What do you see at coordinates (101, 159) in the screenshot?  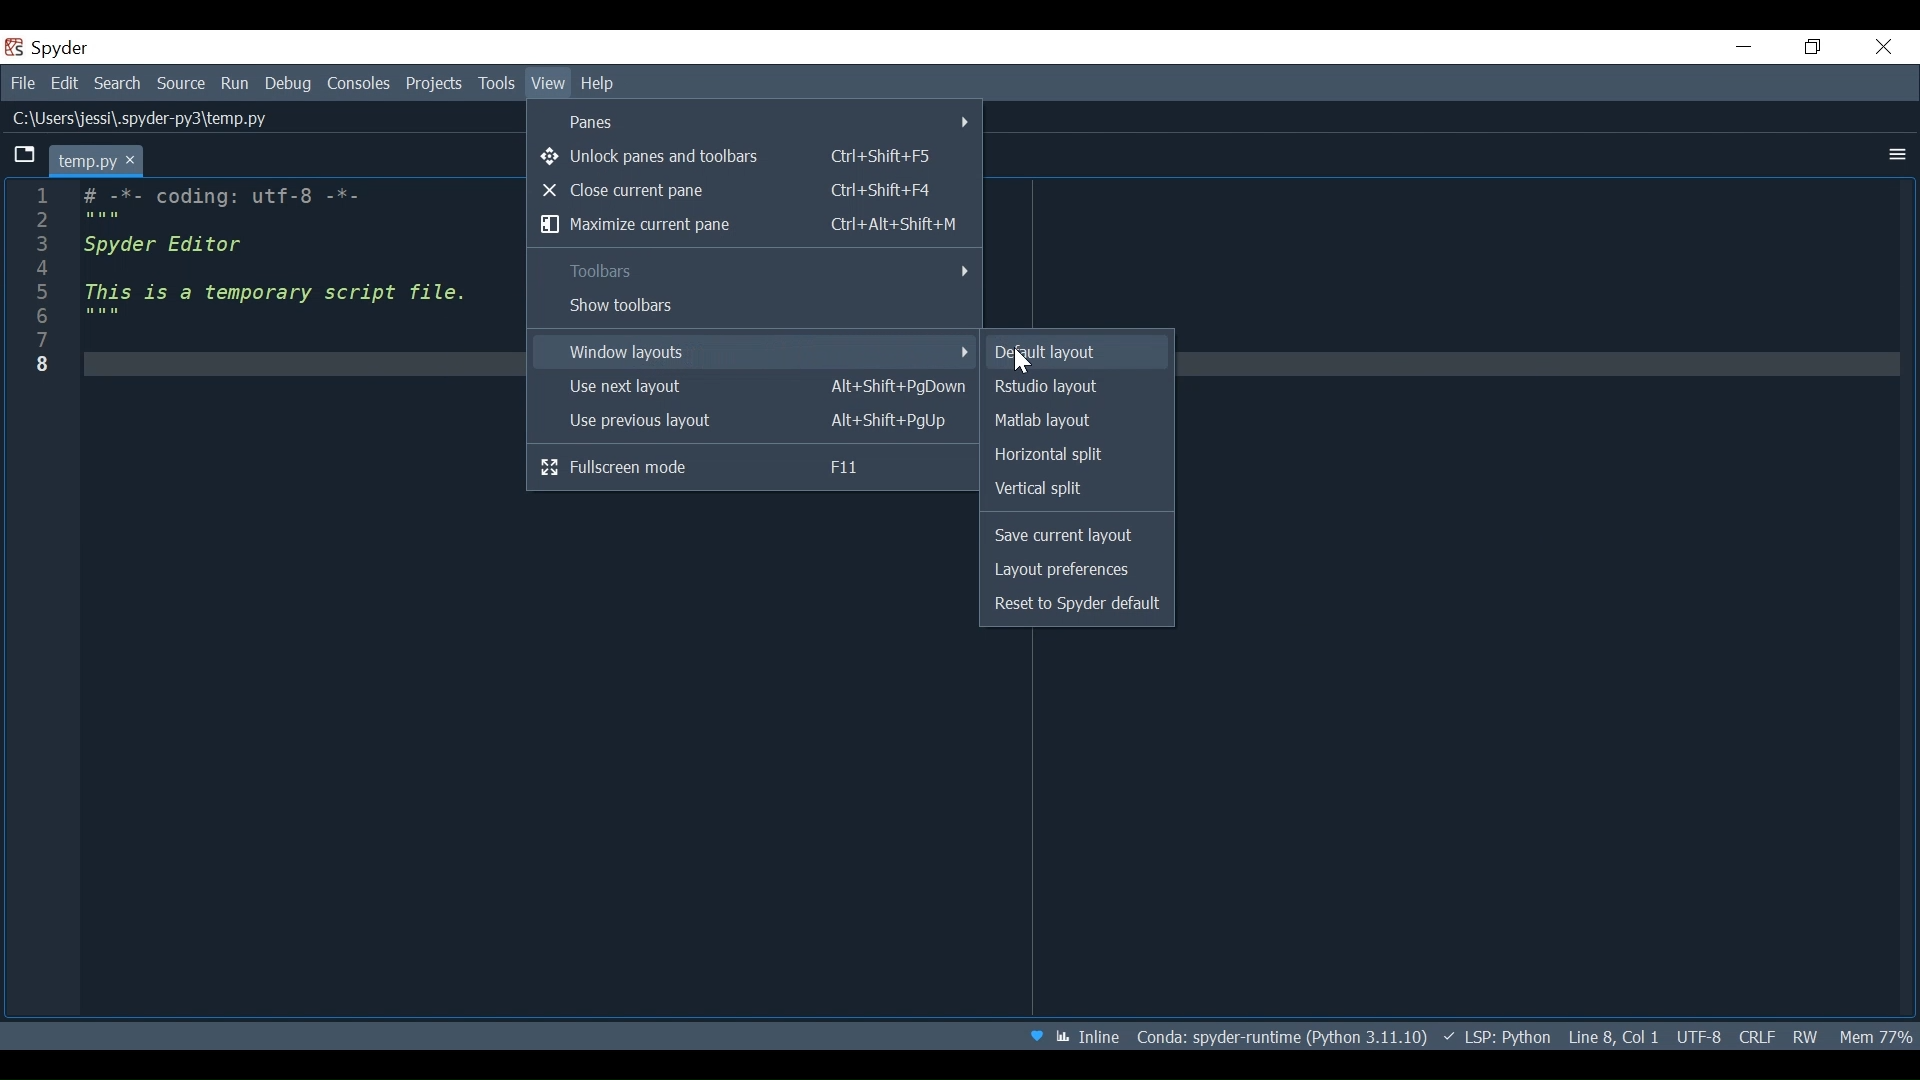 I see `temp.py X` at bounding box center [101, 159].